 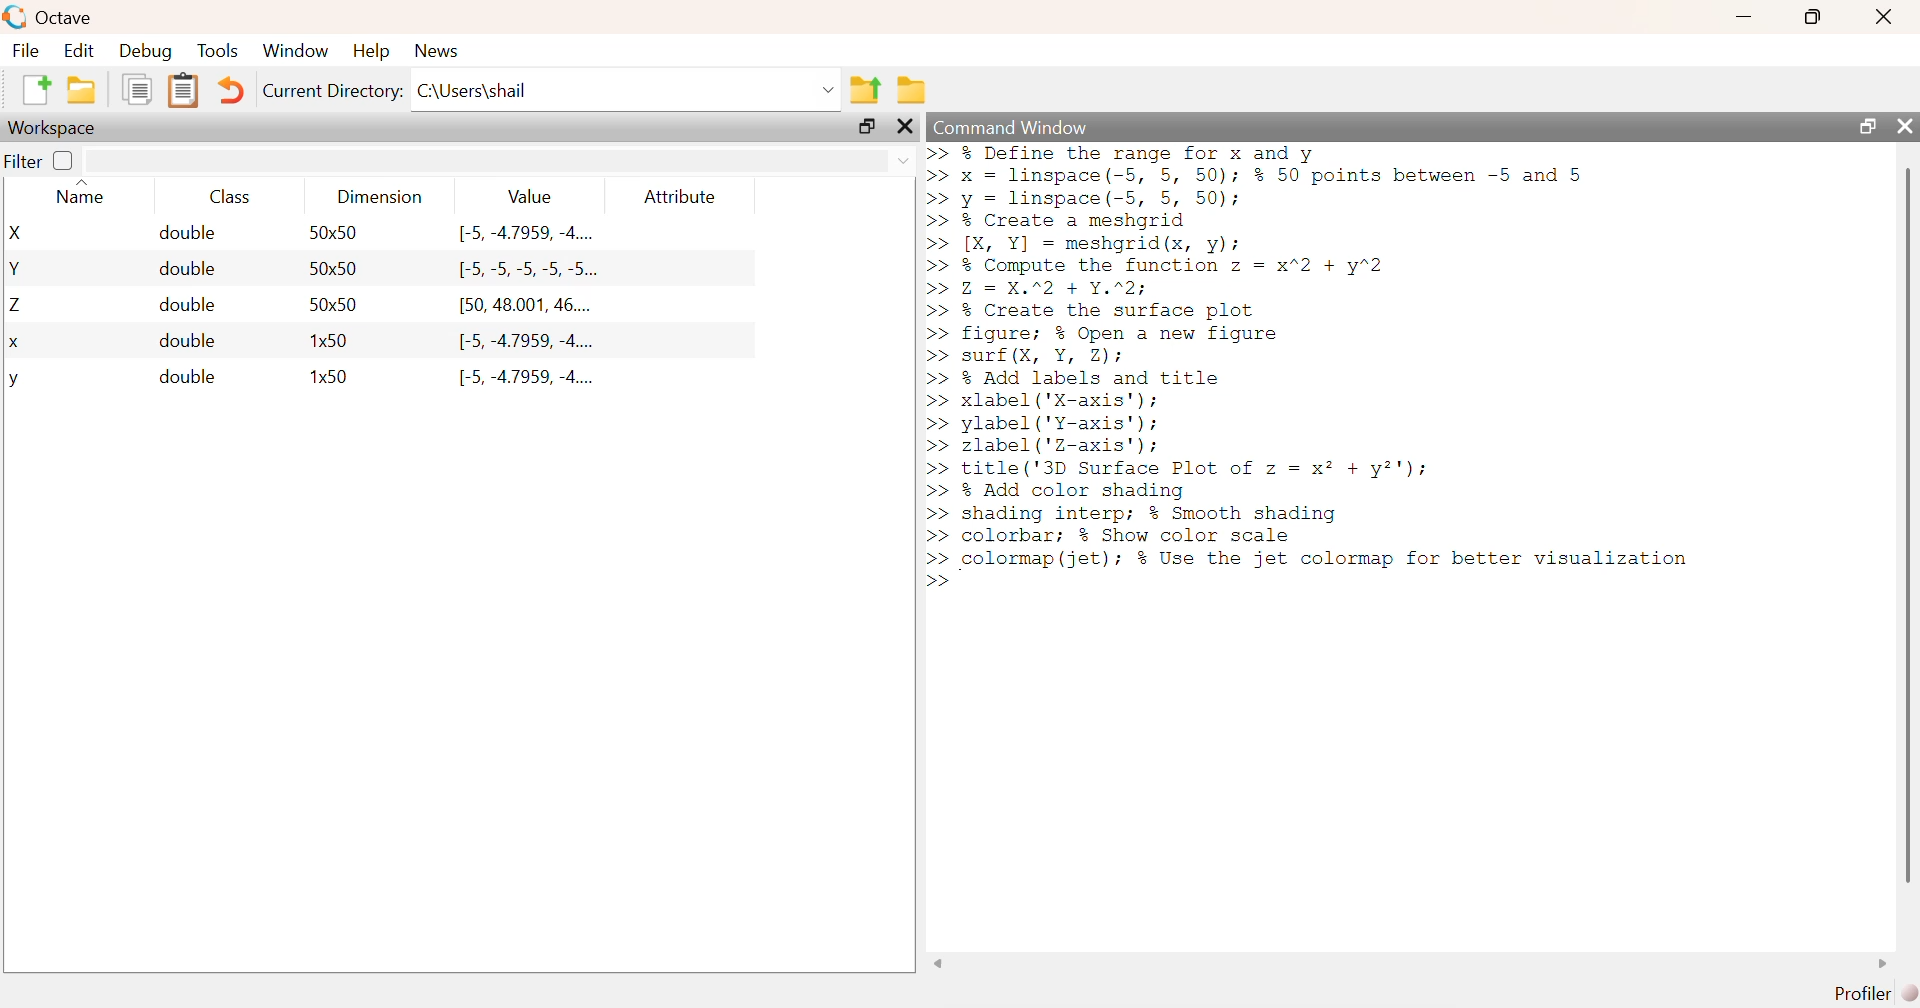 What do you see at coordinates (526, 234) in the screenshot?
I see `[-5, -4.7959, 4...` at bounding box center [526, 234].